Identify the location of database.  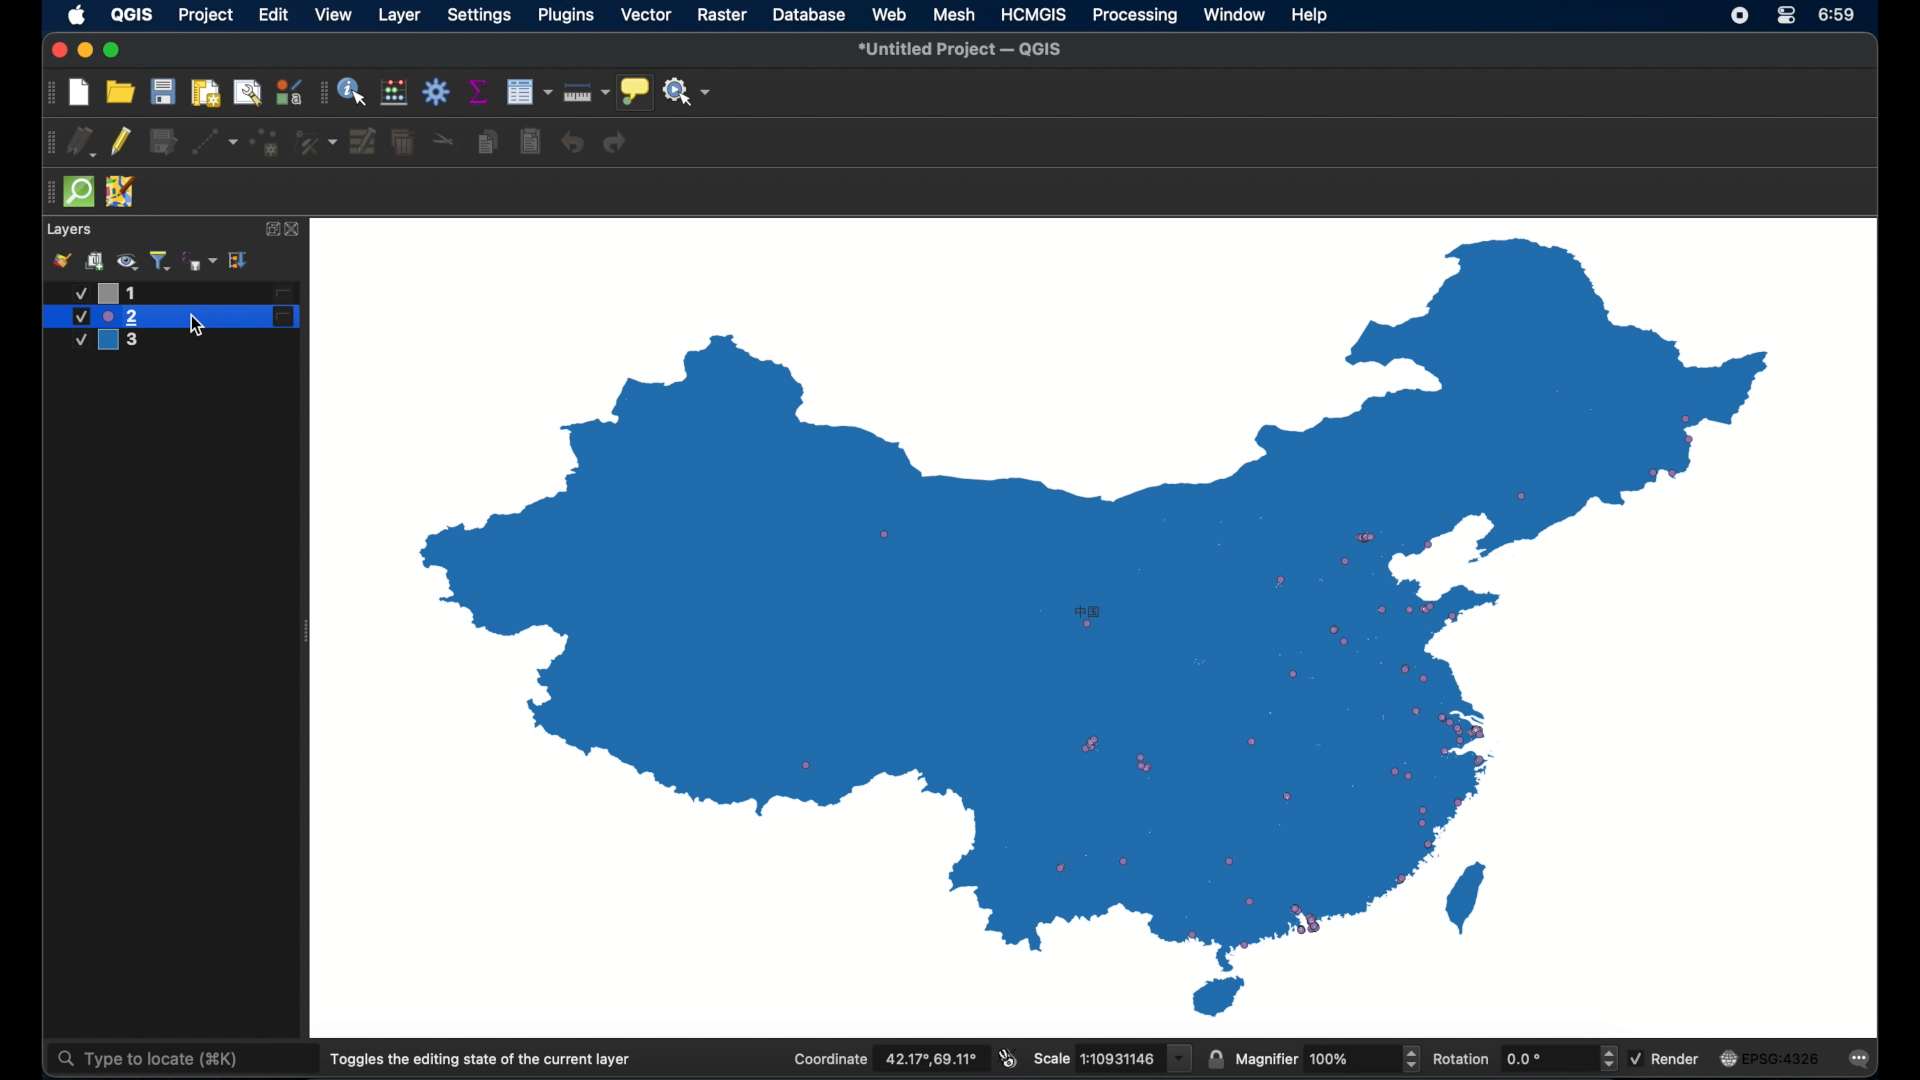
(809, 15).